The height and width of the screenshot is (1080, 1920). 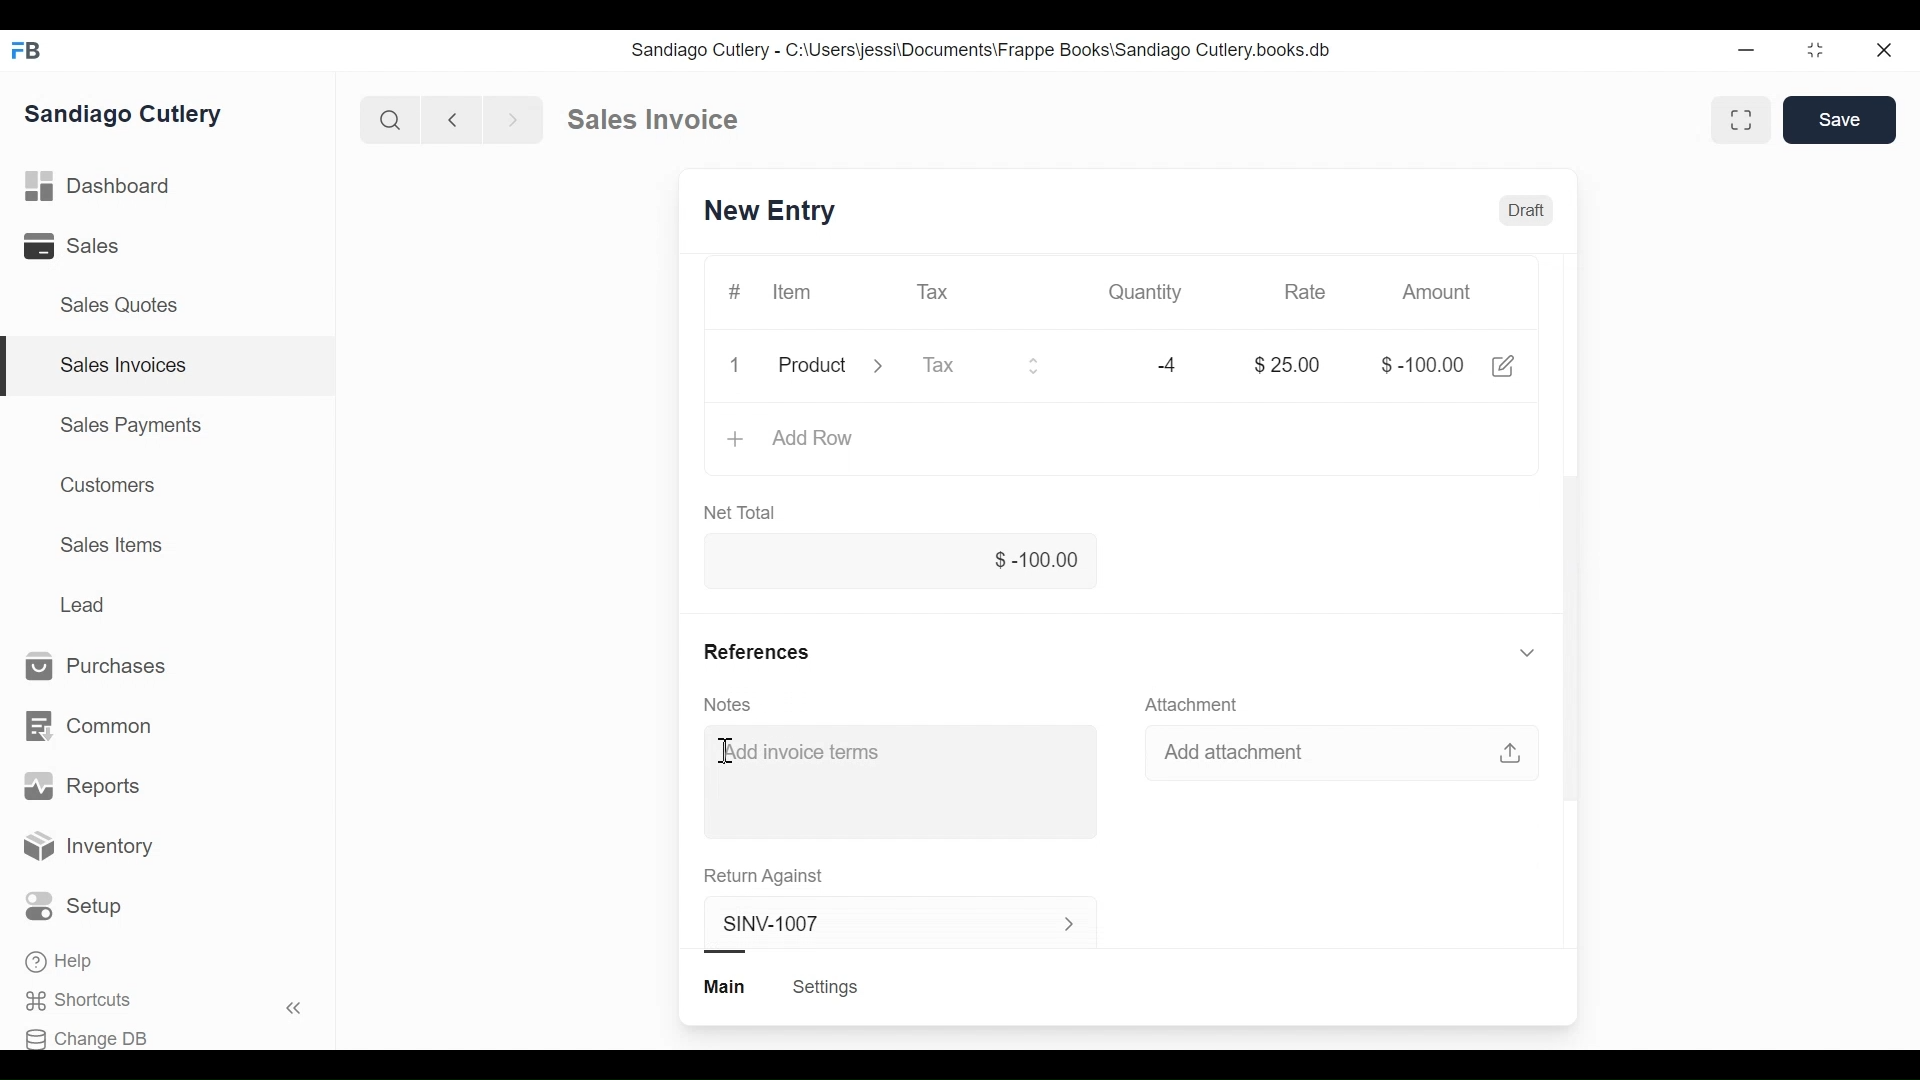 What do you see at coordinates (125, 365) in the screenshot?
I see `Sales Invoices` at bounding box center [125, 365].